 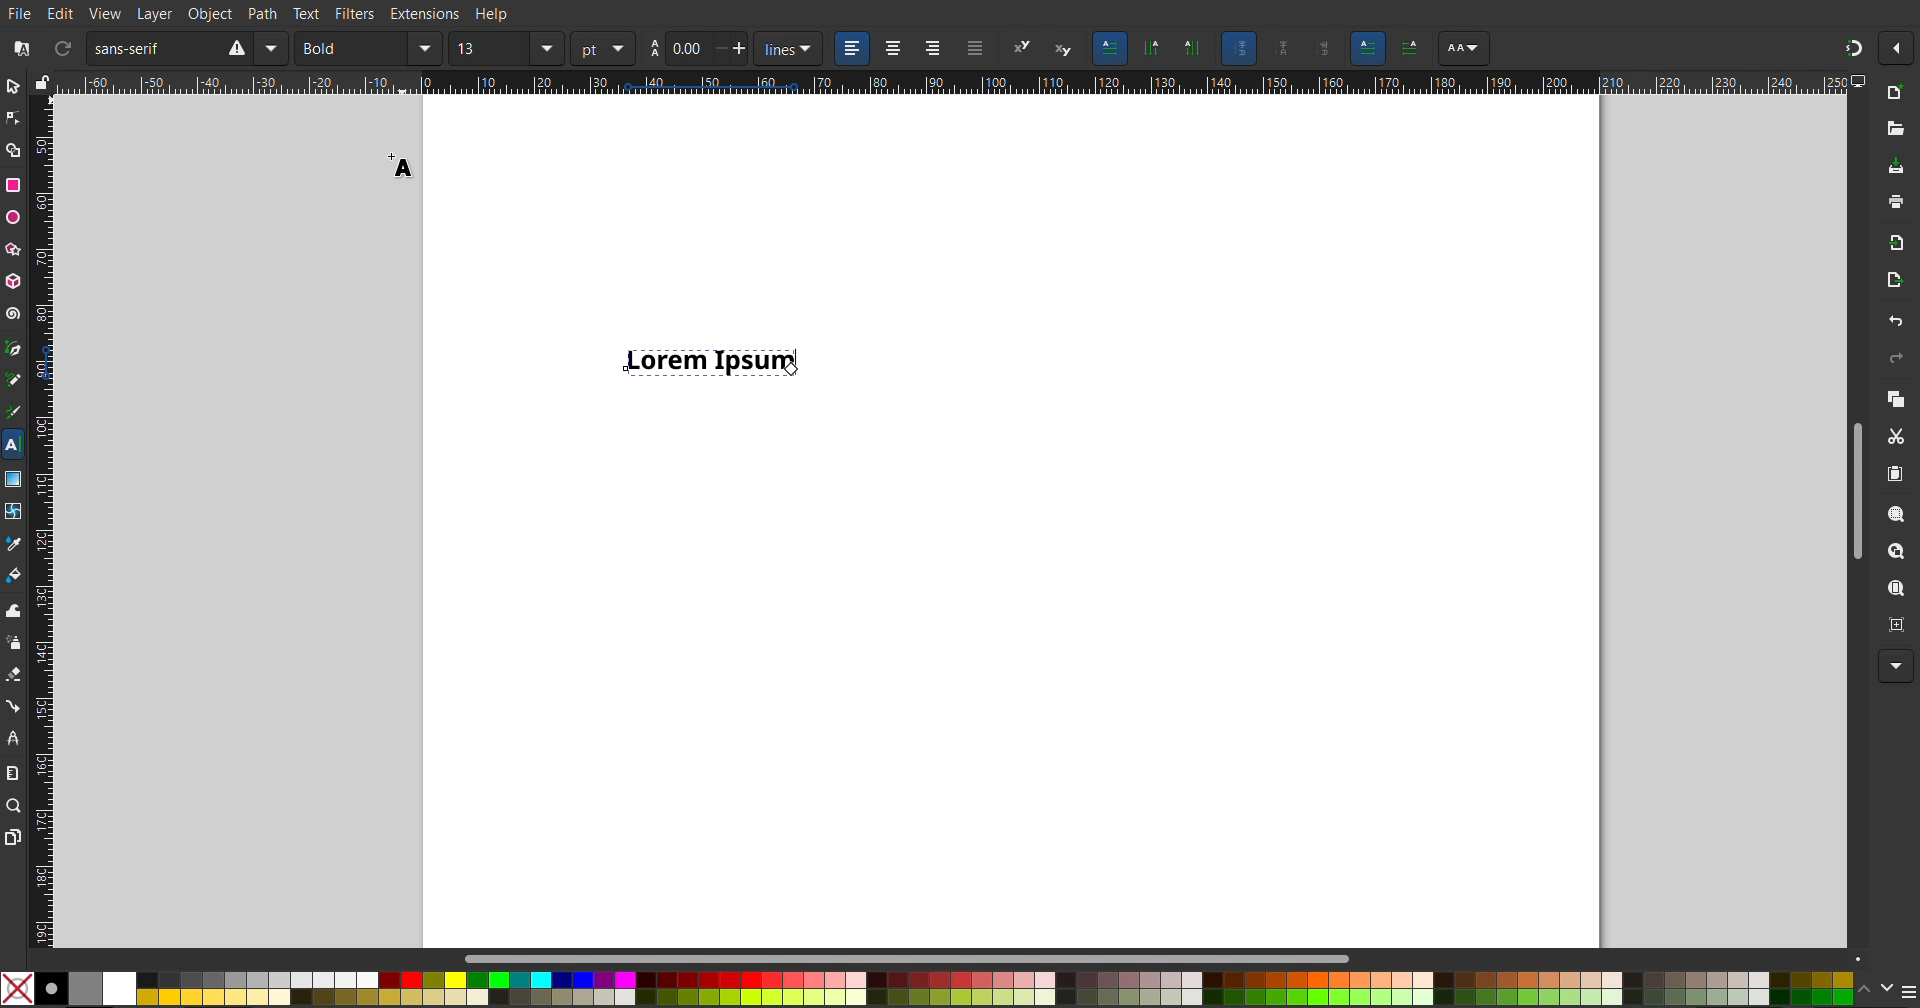 I want to click on Upright glyph orientation, so click(x=1284, y=49).